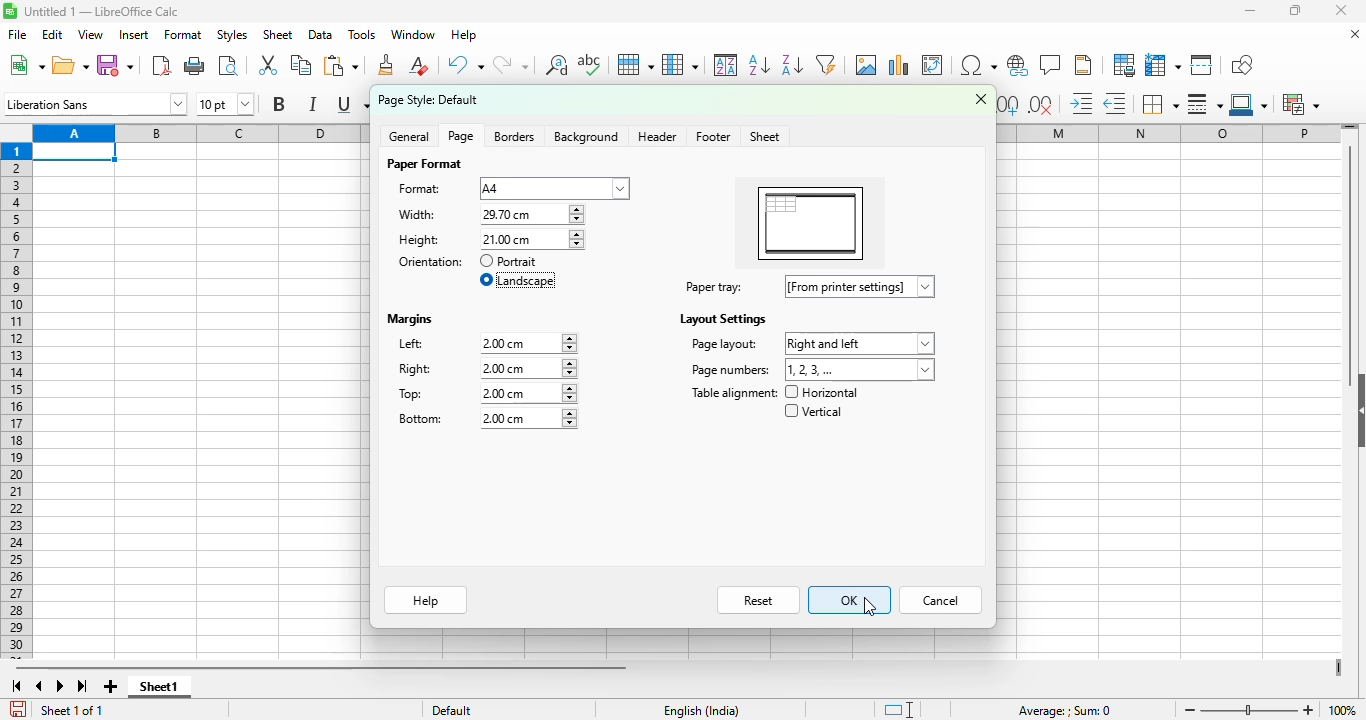  Describe the element at coordinates (161, 687) in the screenshot. I see `sheet1` at that location.